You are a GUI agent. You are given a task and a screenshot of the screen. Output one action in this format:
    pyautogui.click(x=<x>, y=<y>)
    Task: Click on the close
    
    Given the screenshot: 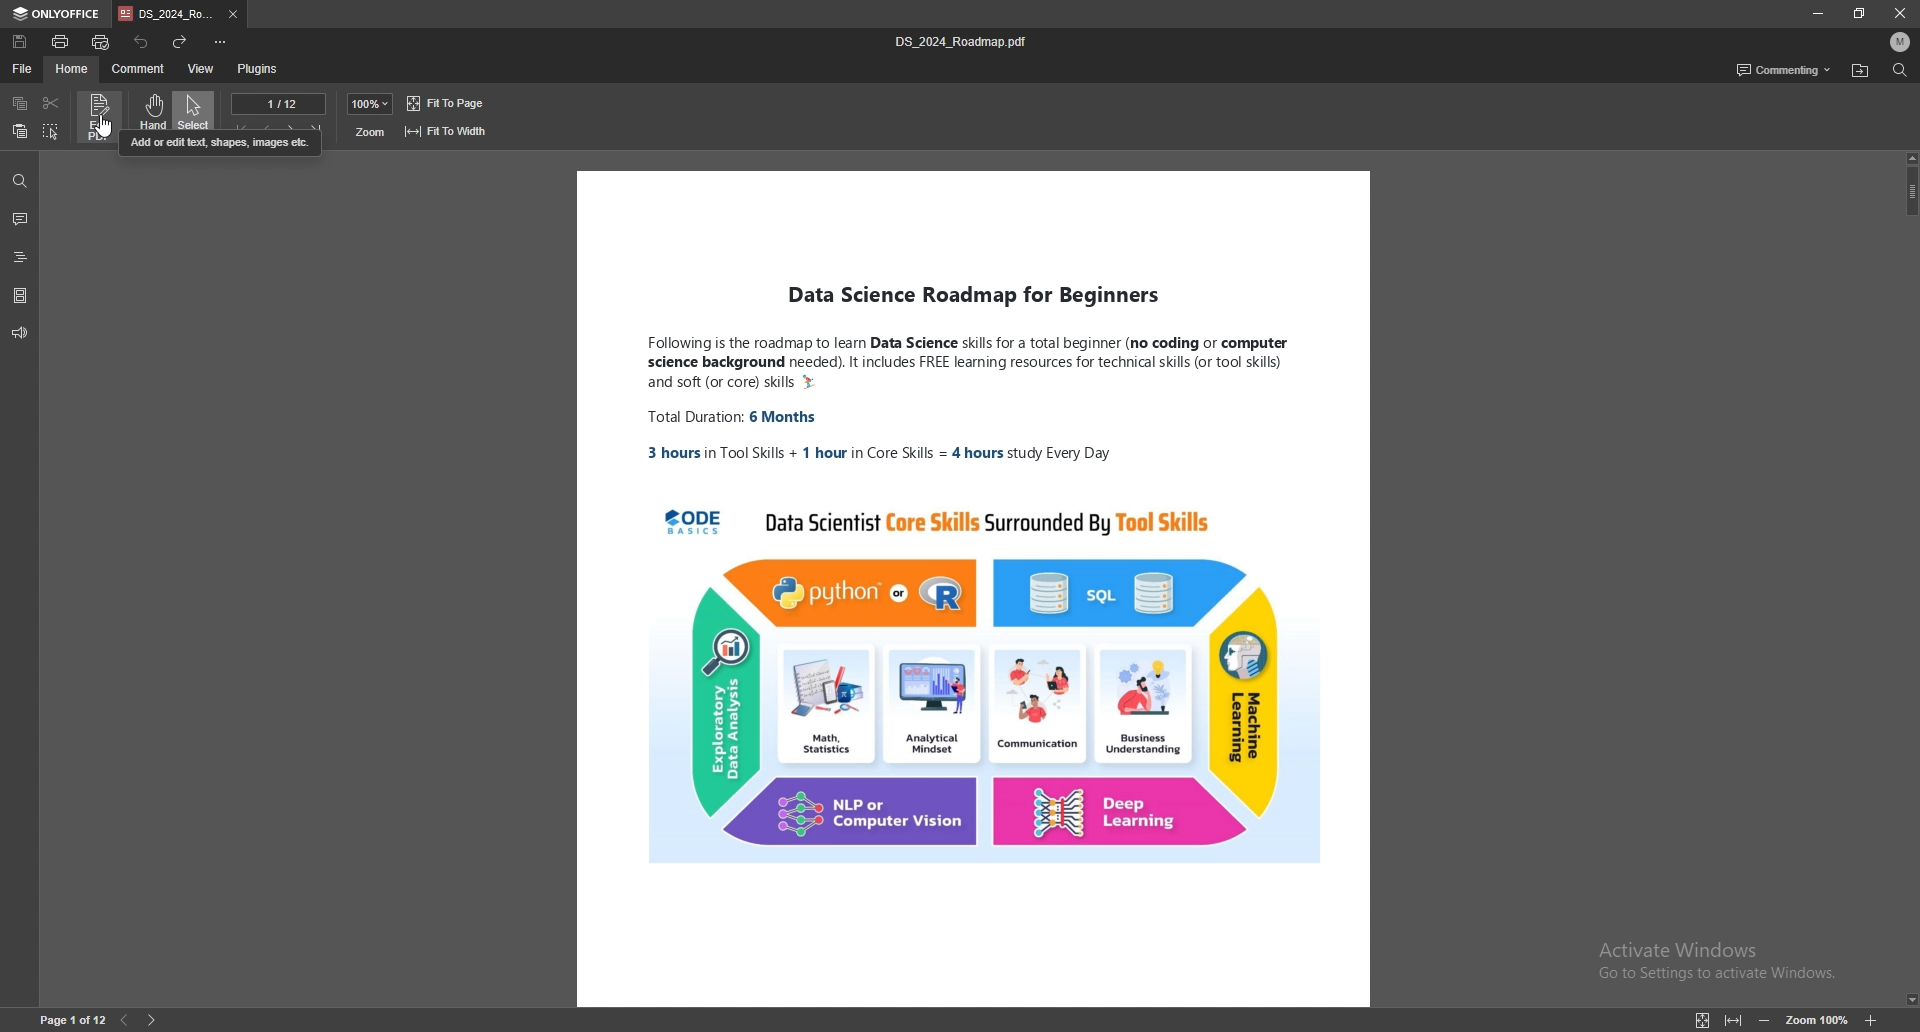 What is the action you would take?
    pyautogui.click(x=1900, y=12)
    